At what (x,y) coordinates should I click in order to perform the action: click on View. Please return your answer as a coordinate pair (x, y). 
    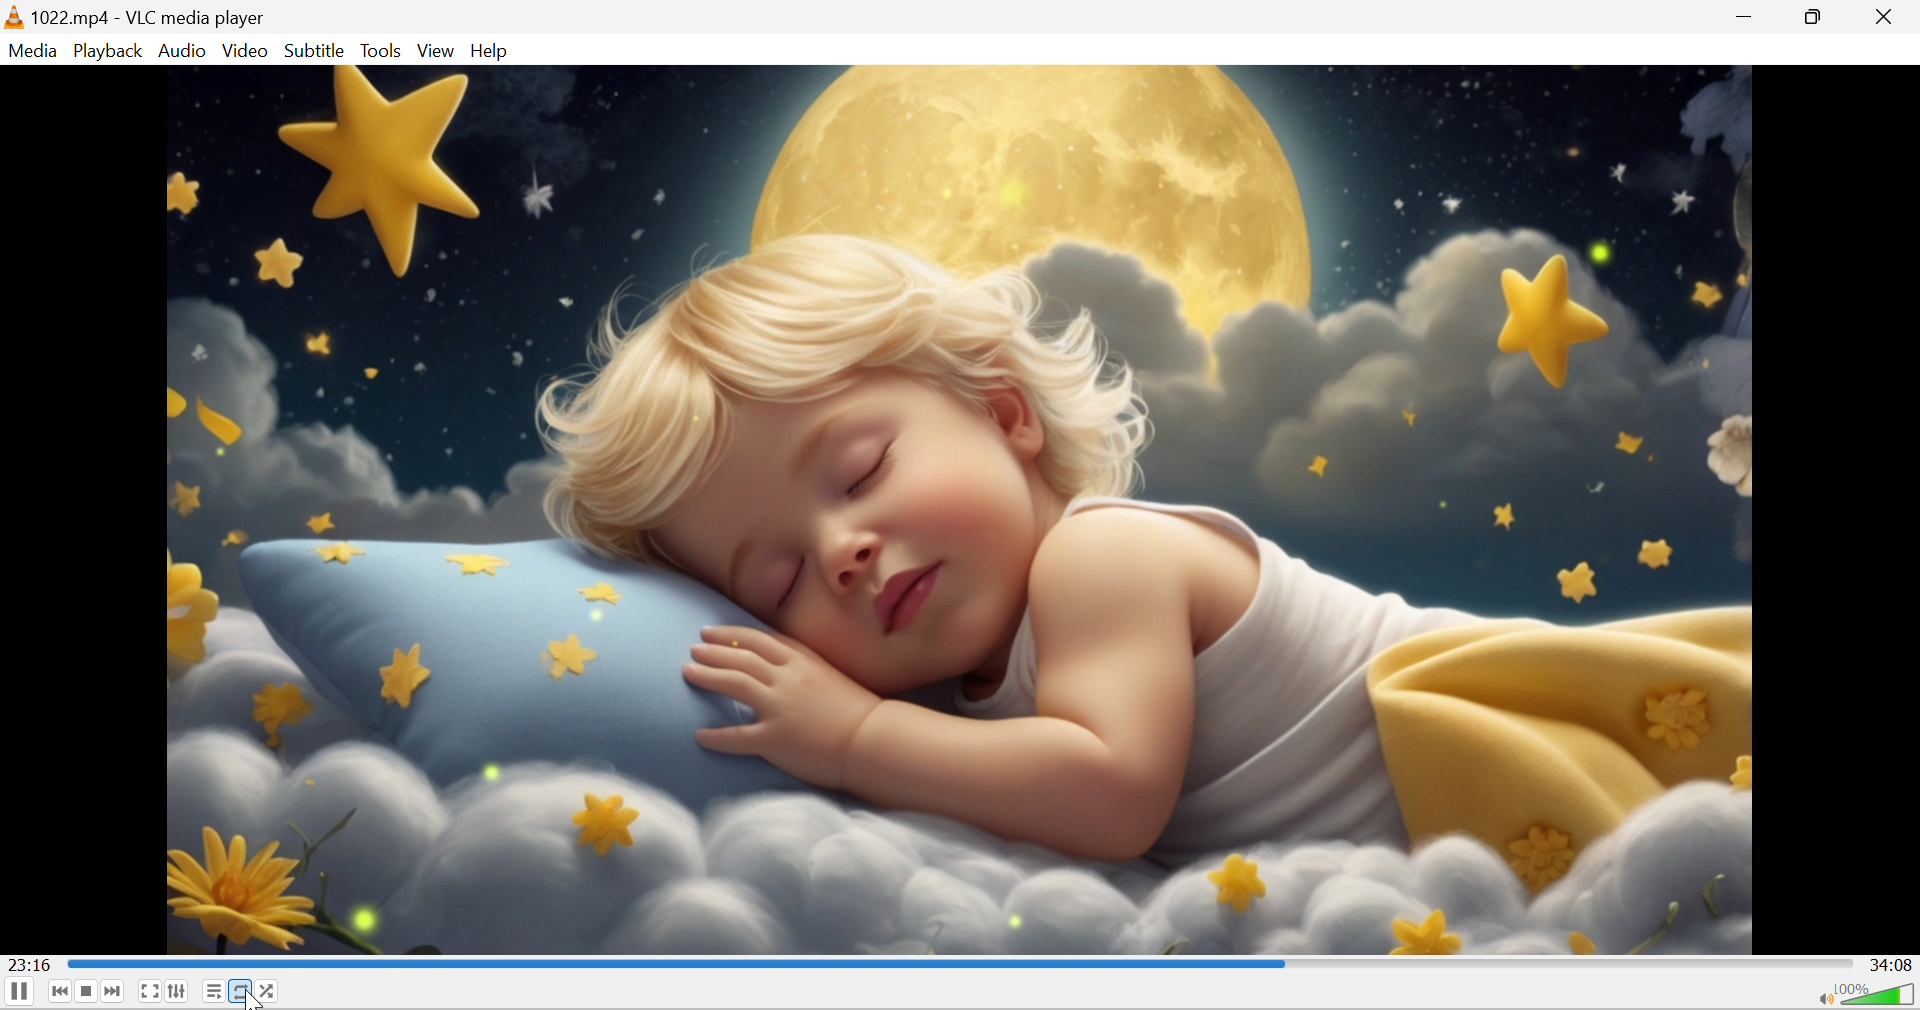
    Looking at the image, I should click on (438, 51).